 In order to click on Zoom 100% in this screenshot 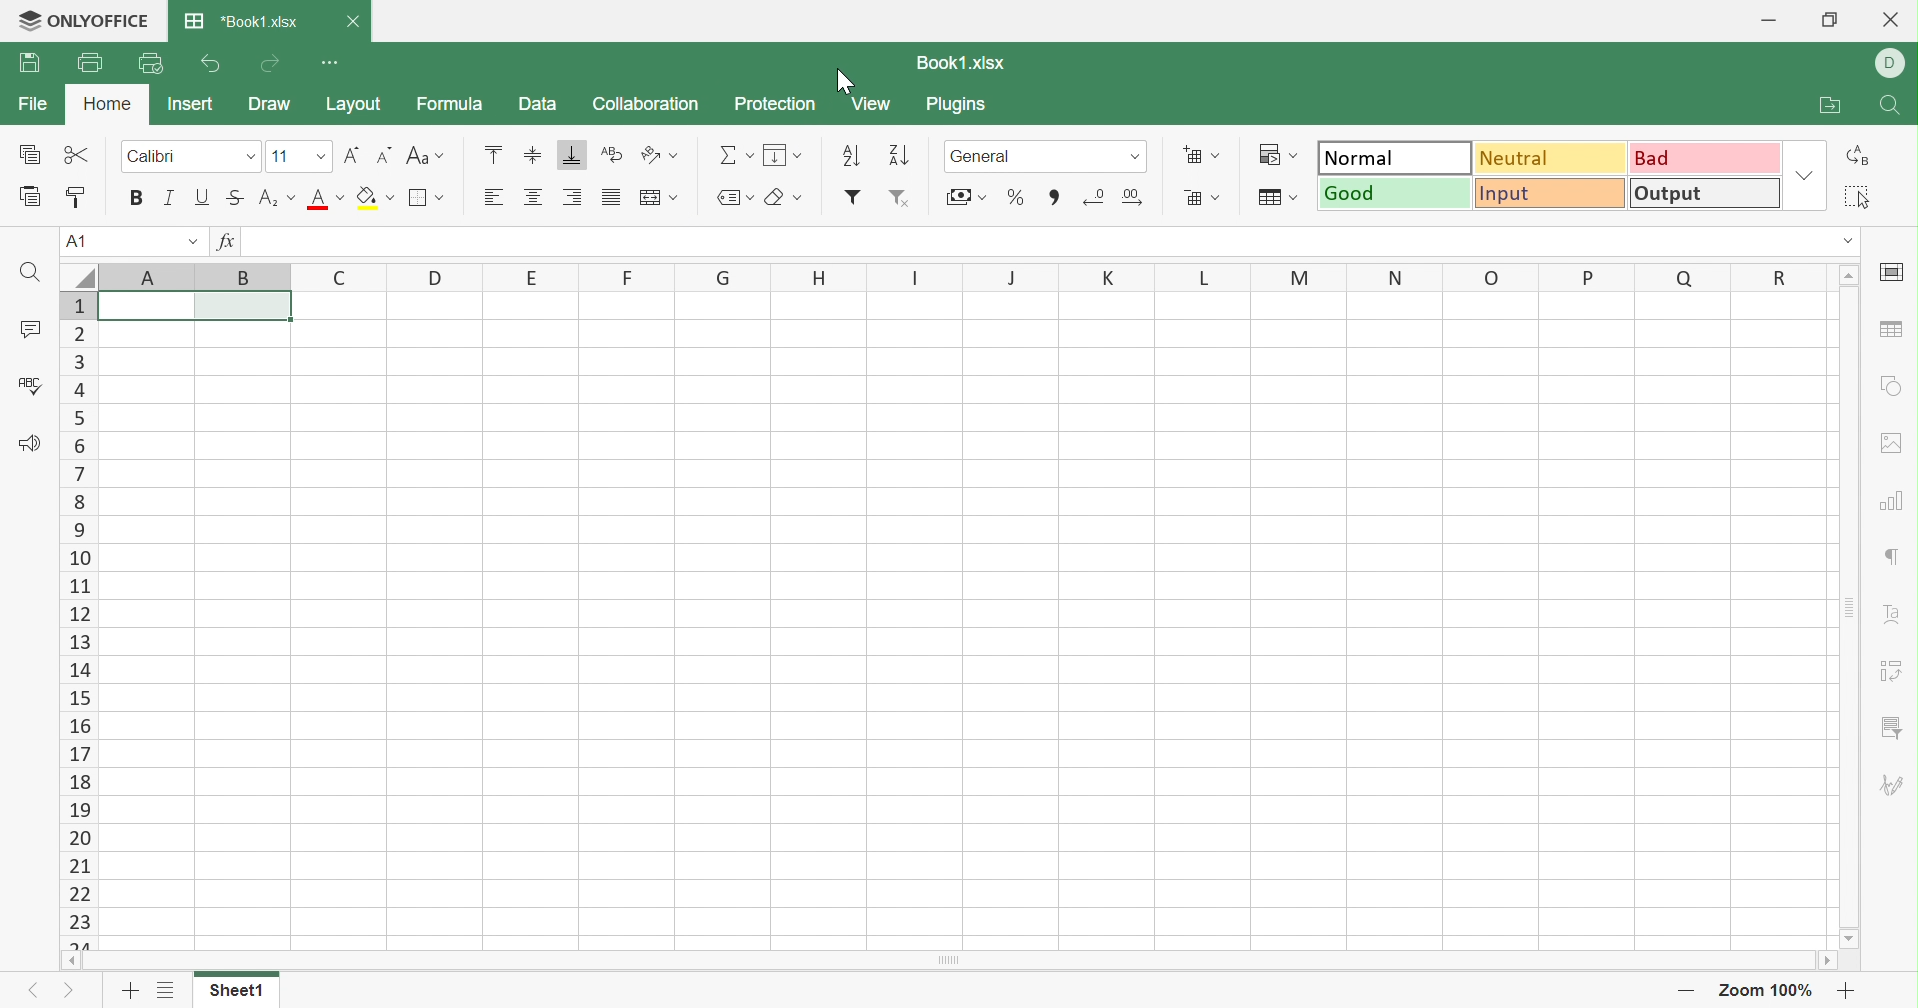, I will do `click(1771, 990)`.